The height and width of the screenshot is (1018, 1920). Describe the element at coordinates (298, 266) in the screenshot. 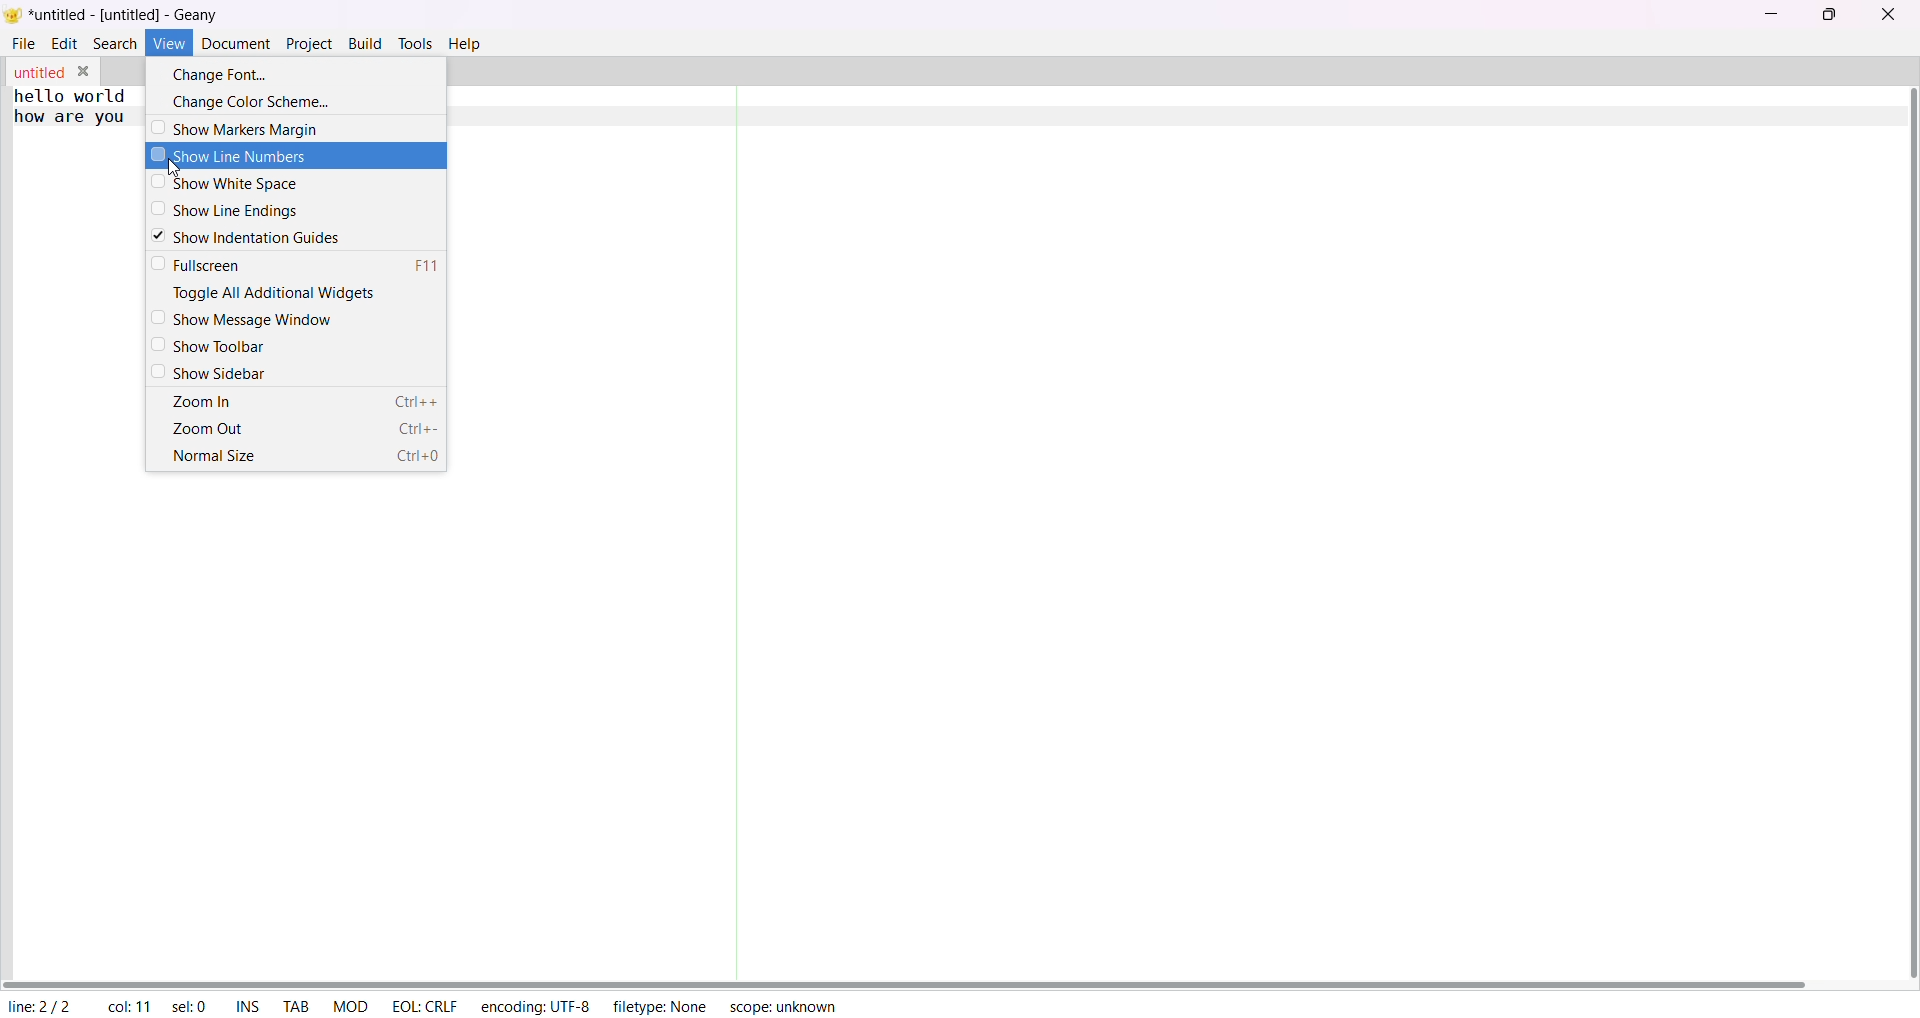

I see `fullscreen` at that location.